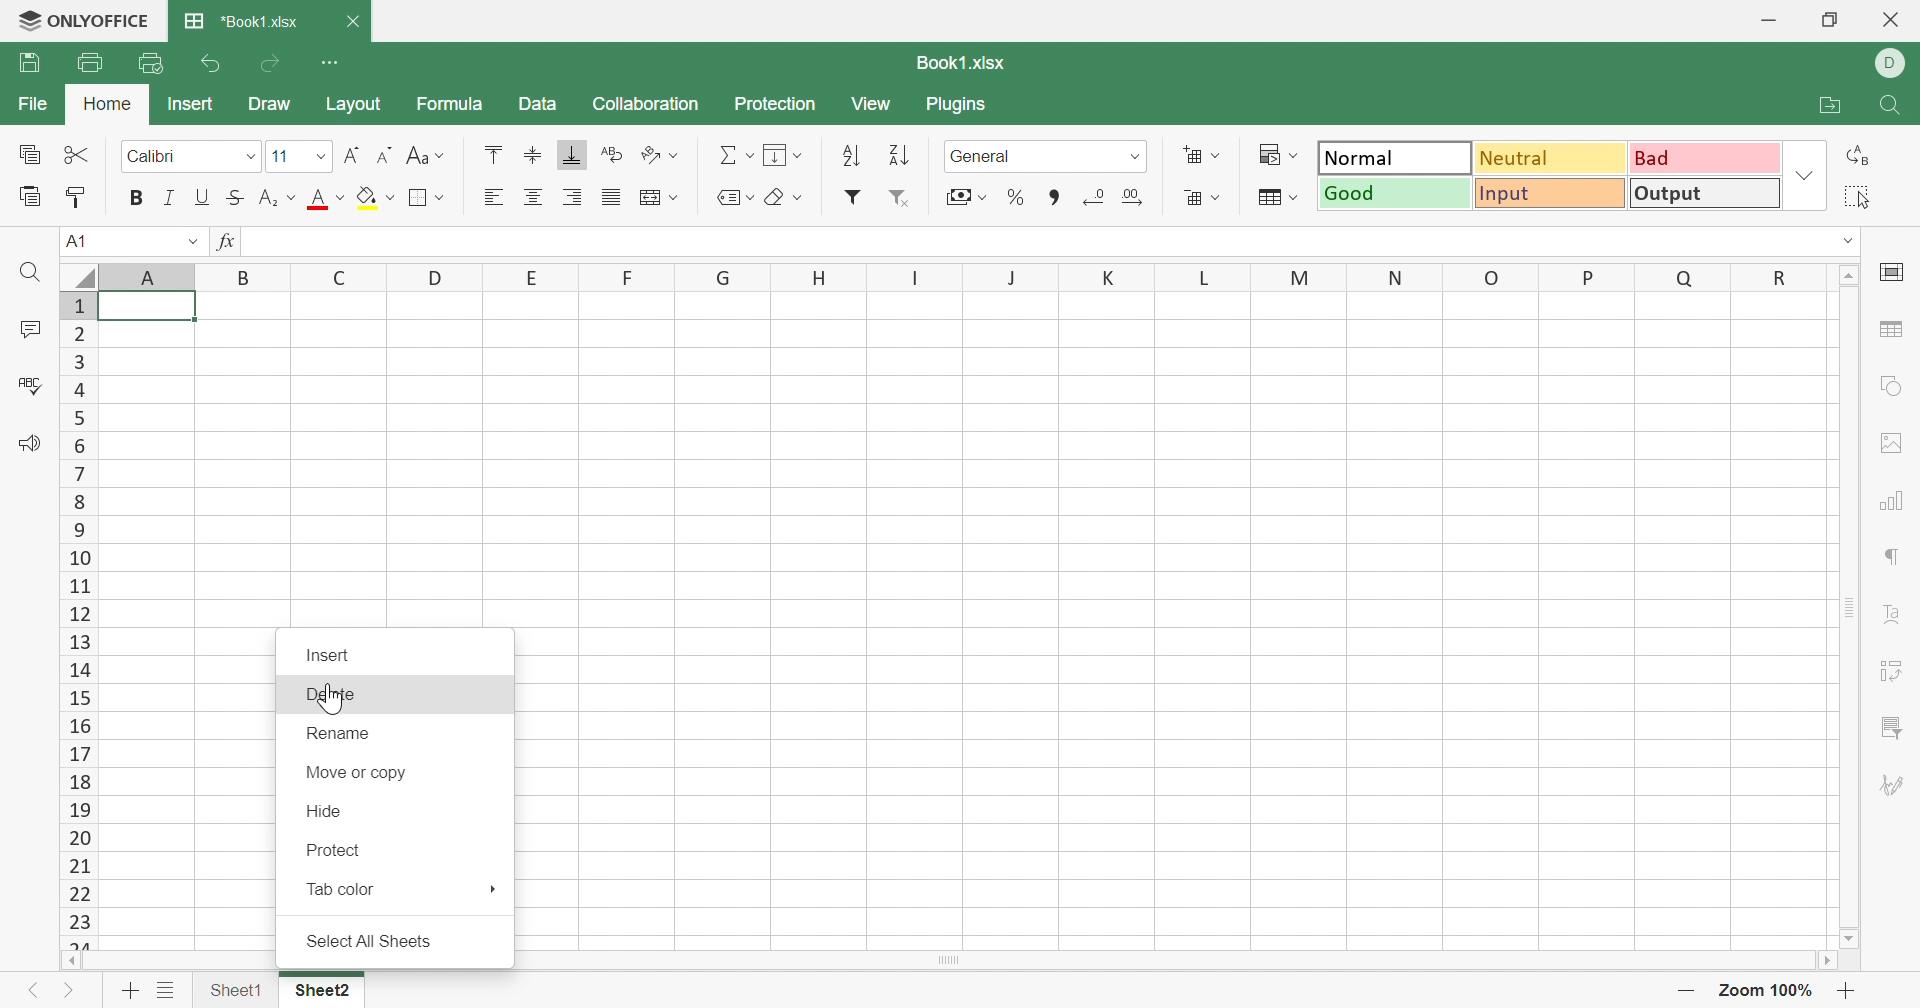 This screenshot has width=1920, height=1008. What do you see at coordinates (1806, 176) in the screenshot?
I see `Drop Down` at bounding box center [1806, 176].